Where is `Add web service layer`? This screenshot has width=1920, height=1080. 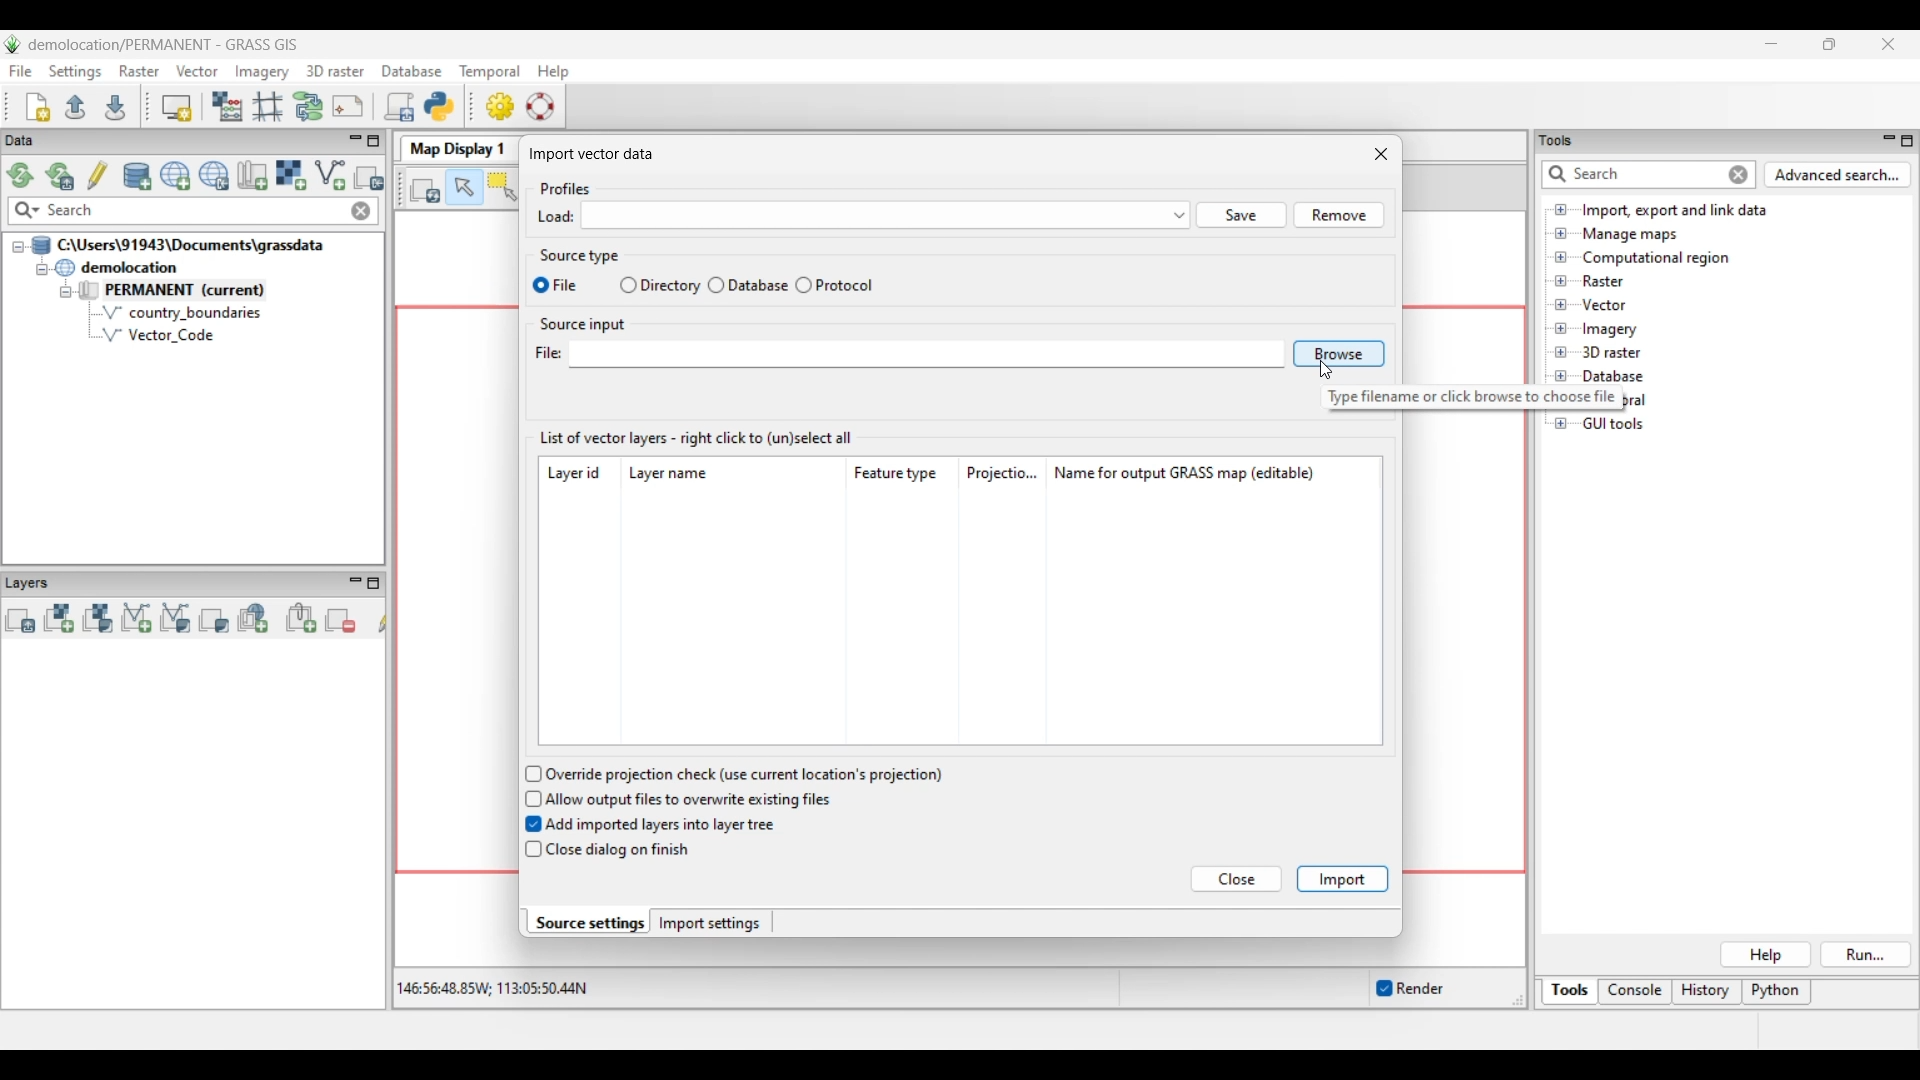 Add web service layer is located at coordinates (253, 618).